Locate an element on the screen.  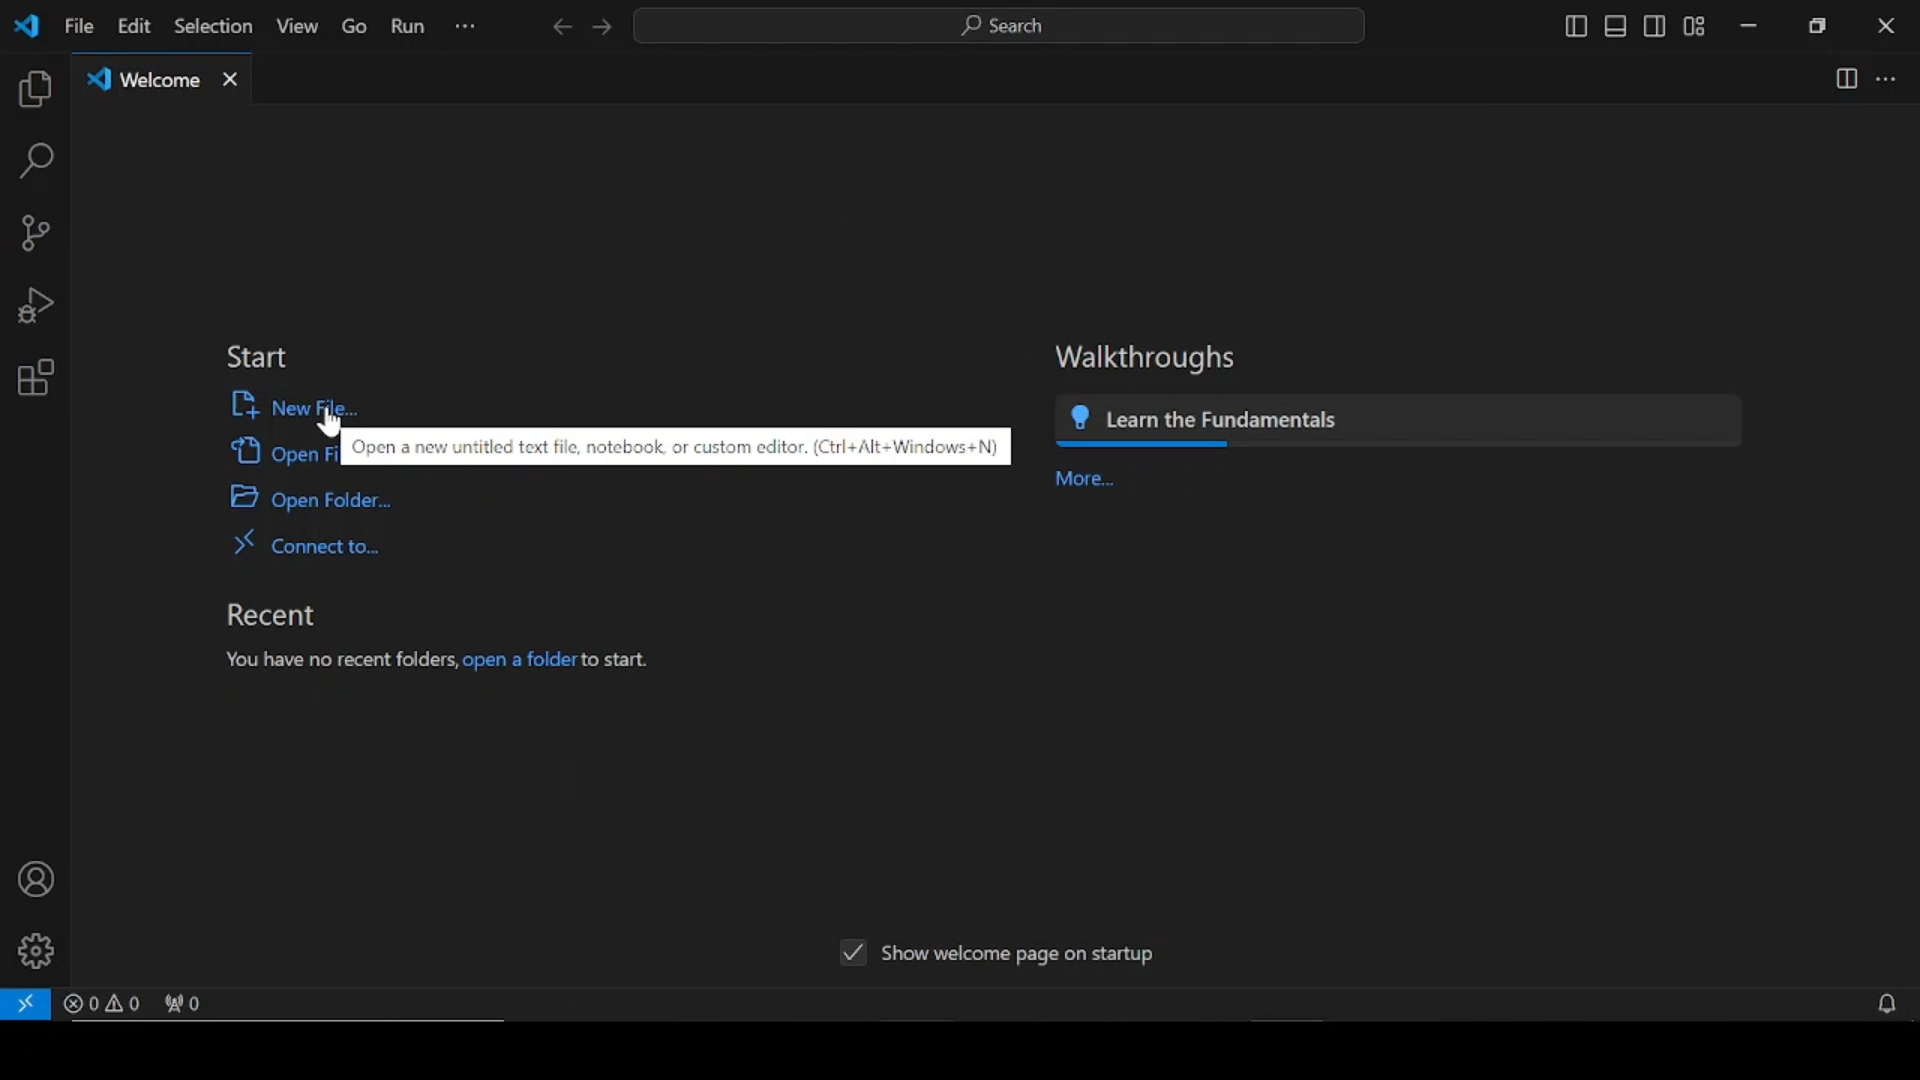
more actions is located at coordinates (1885, 79).